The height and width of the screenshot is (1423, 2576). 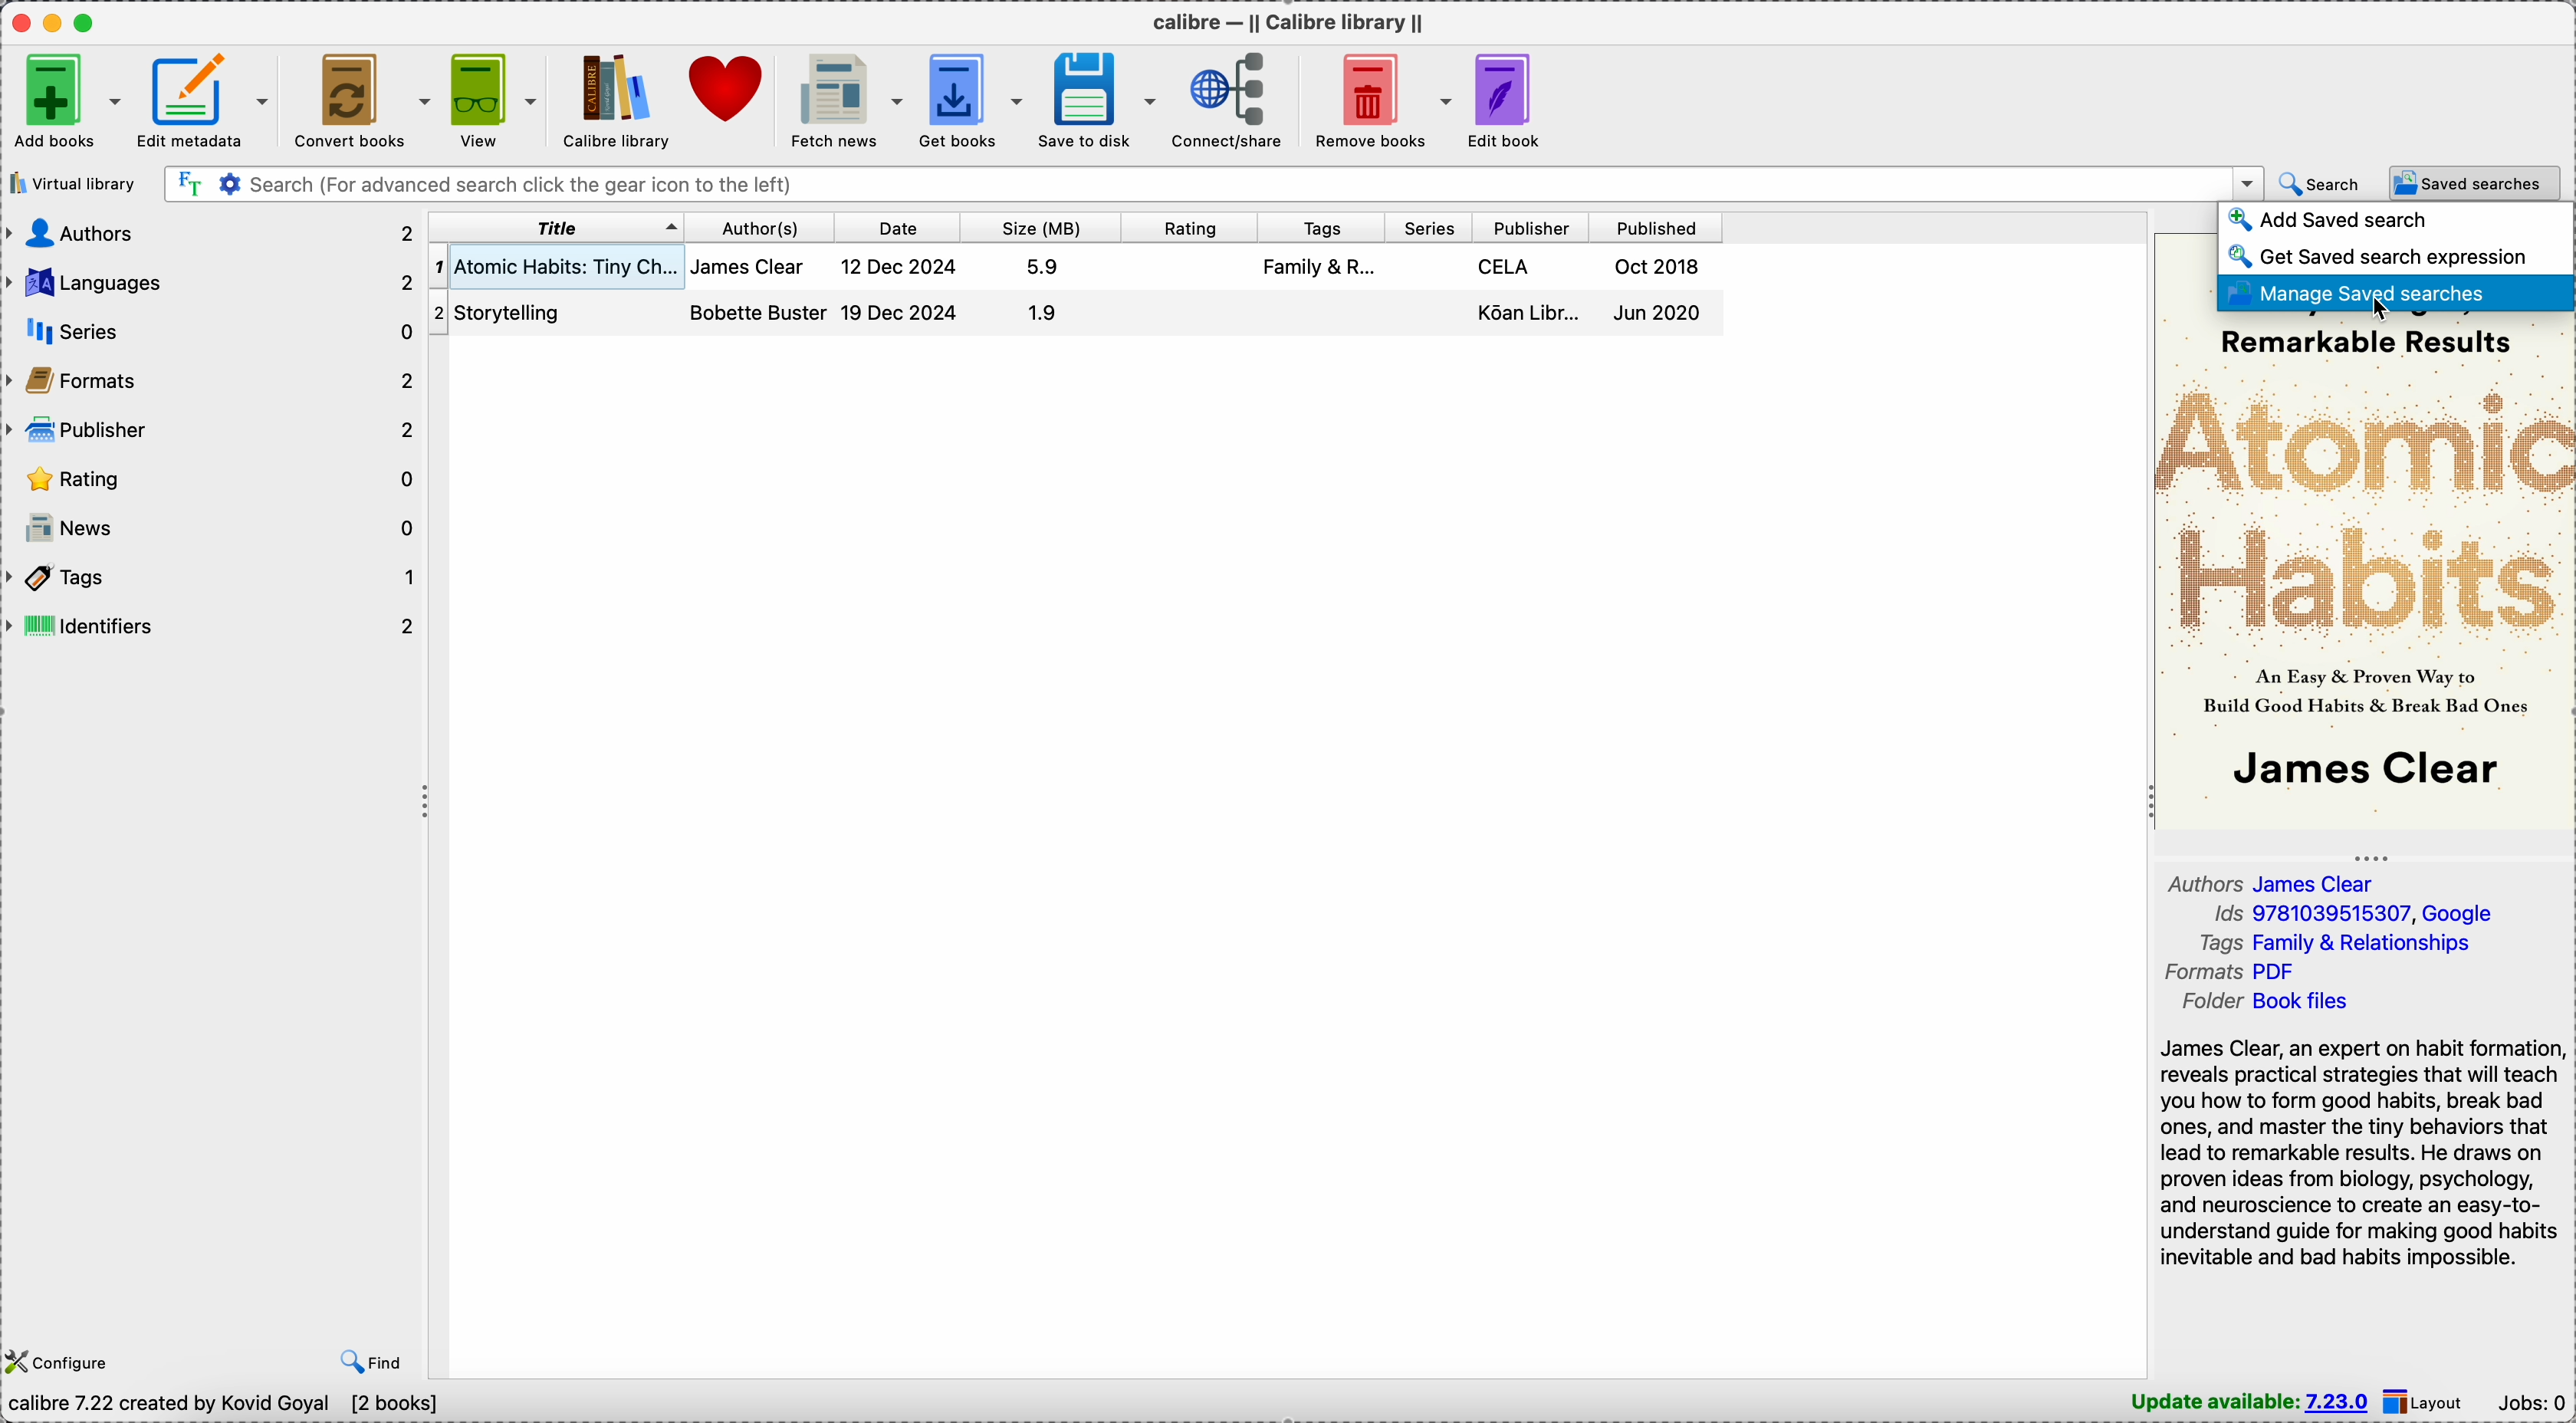 I want to click on get books, so click(x=972, y=98).